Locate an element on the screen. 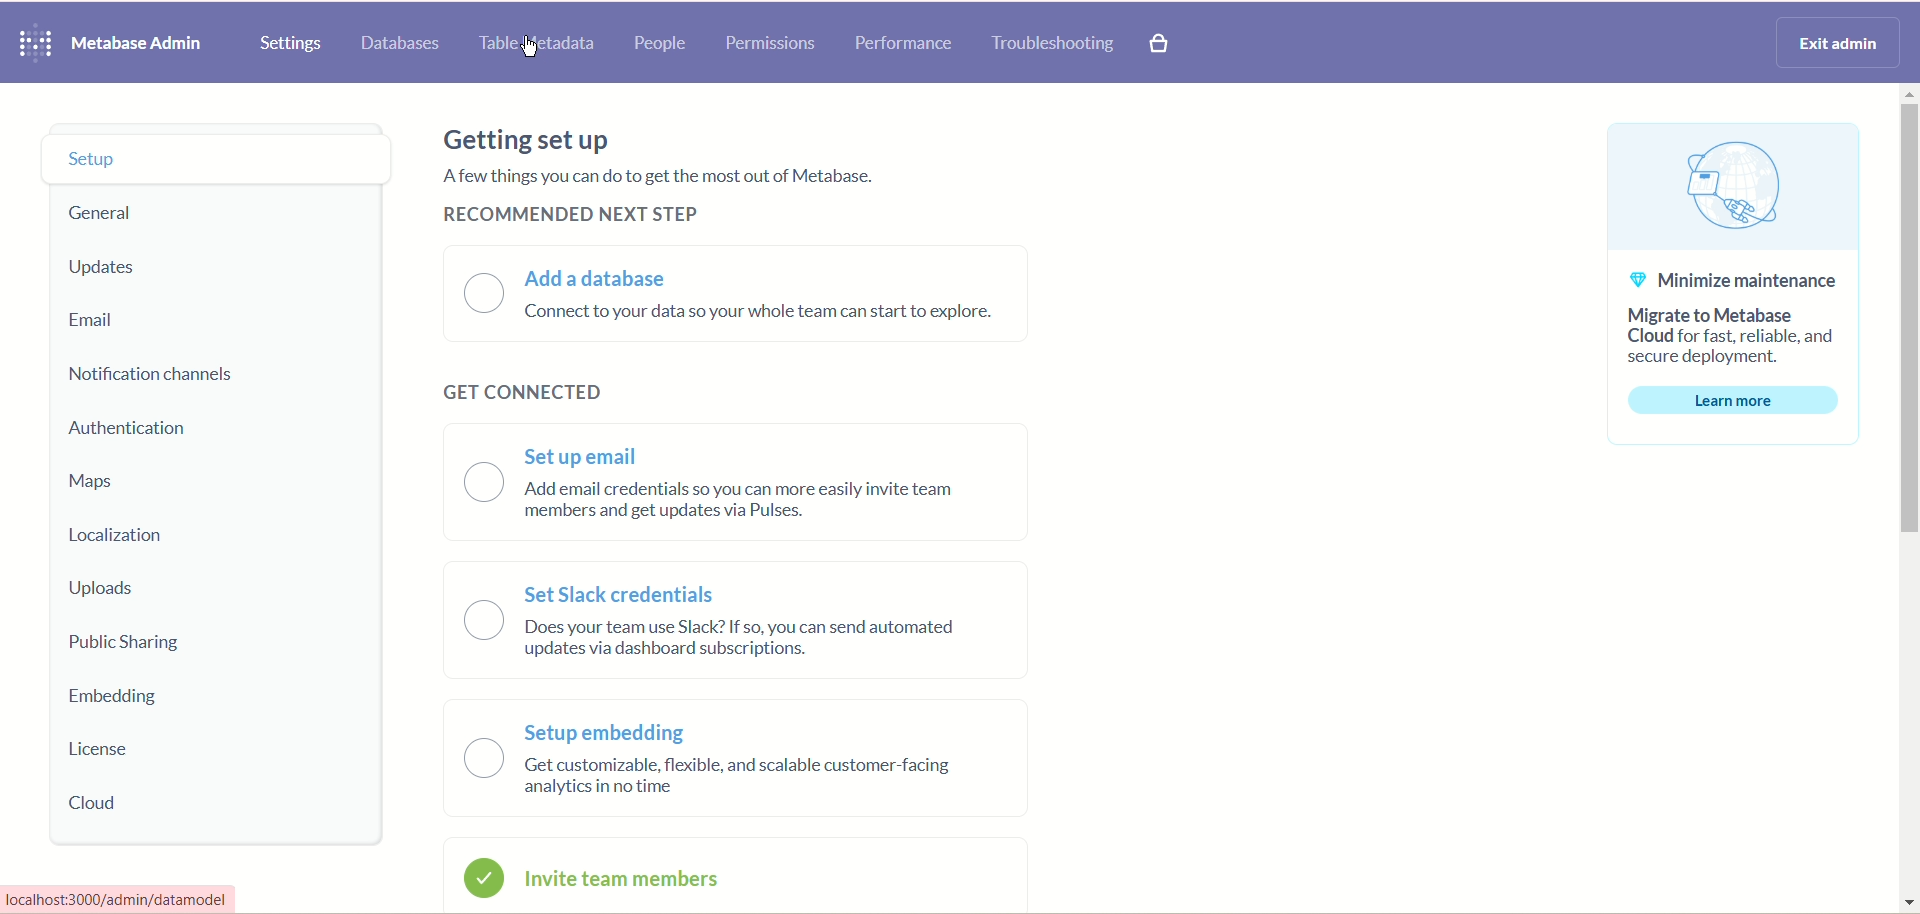 This screenshot has width=1920, height=914. updates is located at coordinates (112, 269).